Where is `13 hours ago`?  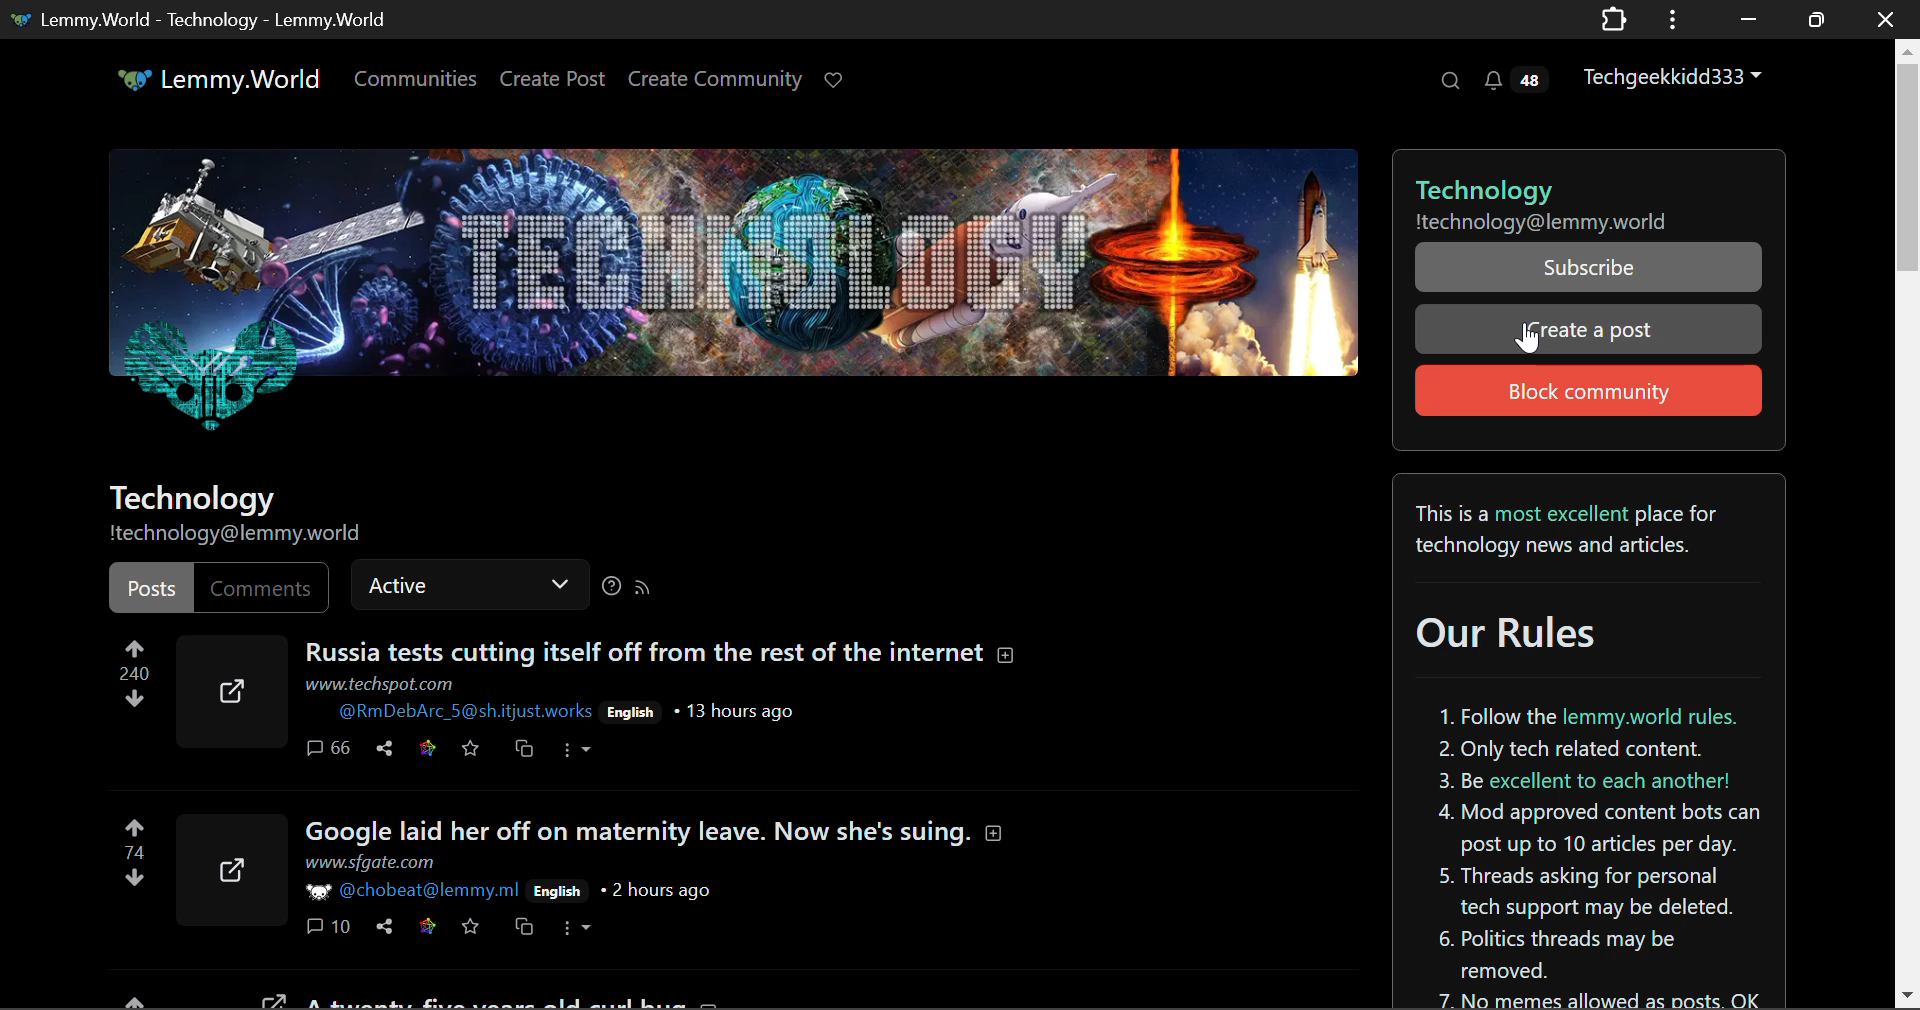 13 hours ago is located at coordinates (744, 711).